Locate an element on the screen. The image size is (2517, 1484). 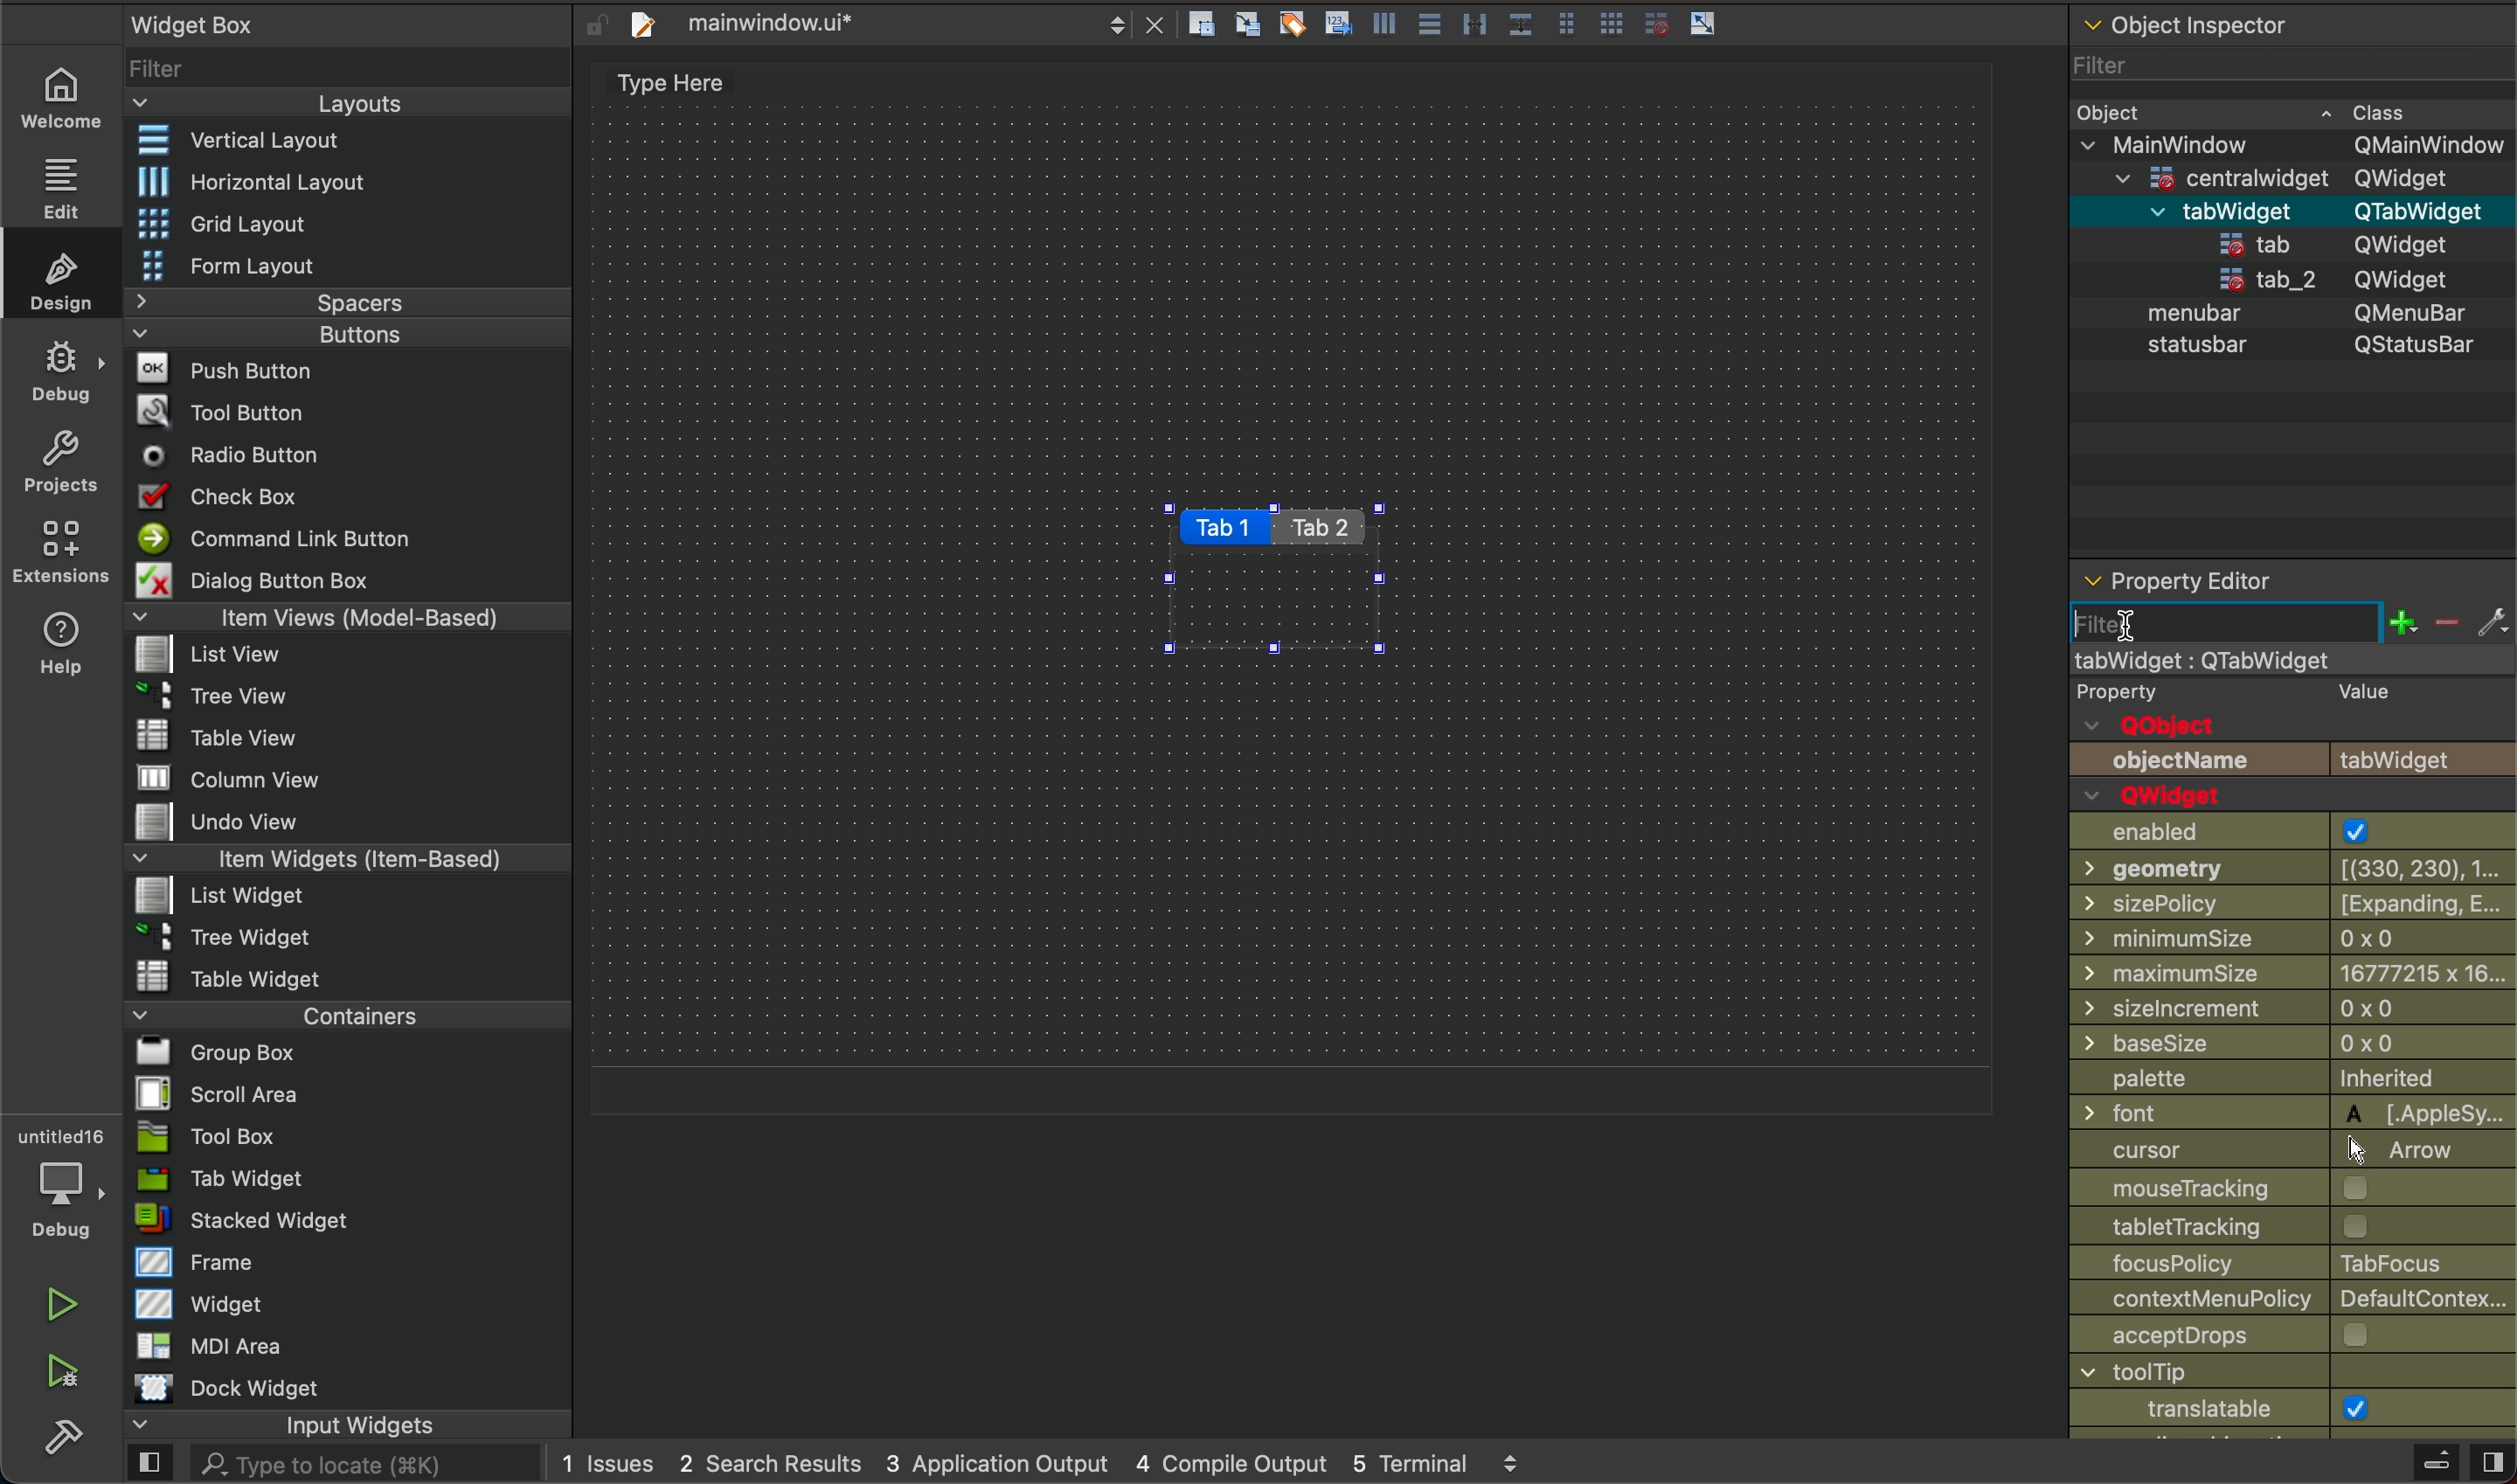
Widget Box is located at coordinates (186, 25).